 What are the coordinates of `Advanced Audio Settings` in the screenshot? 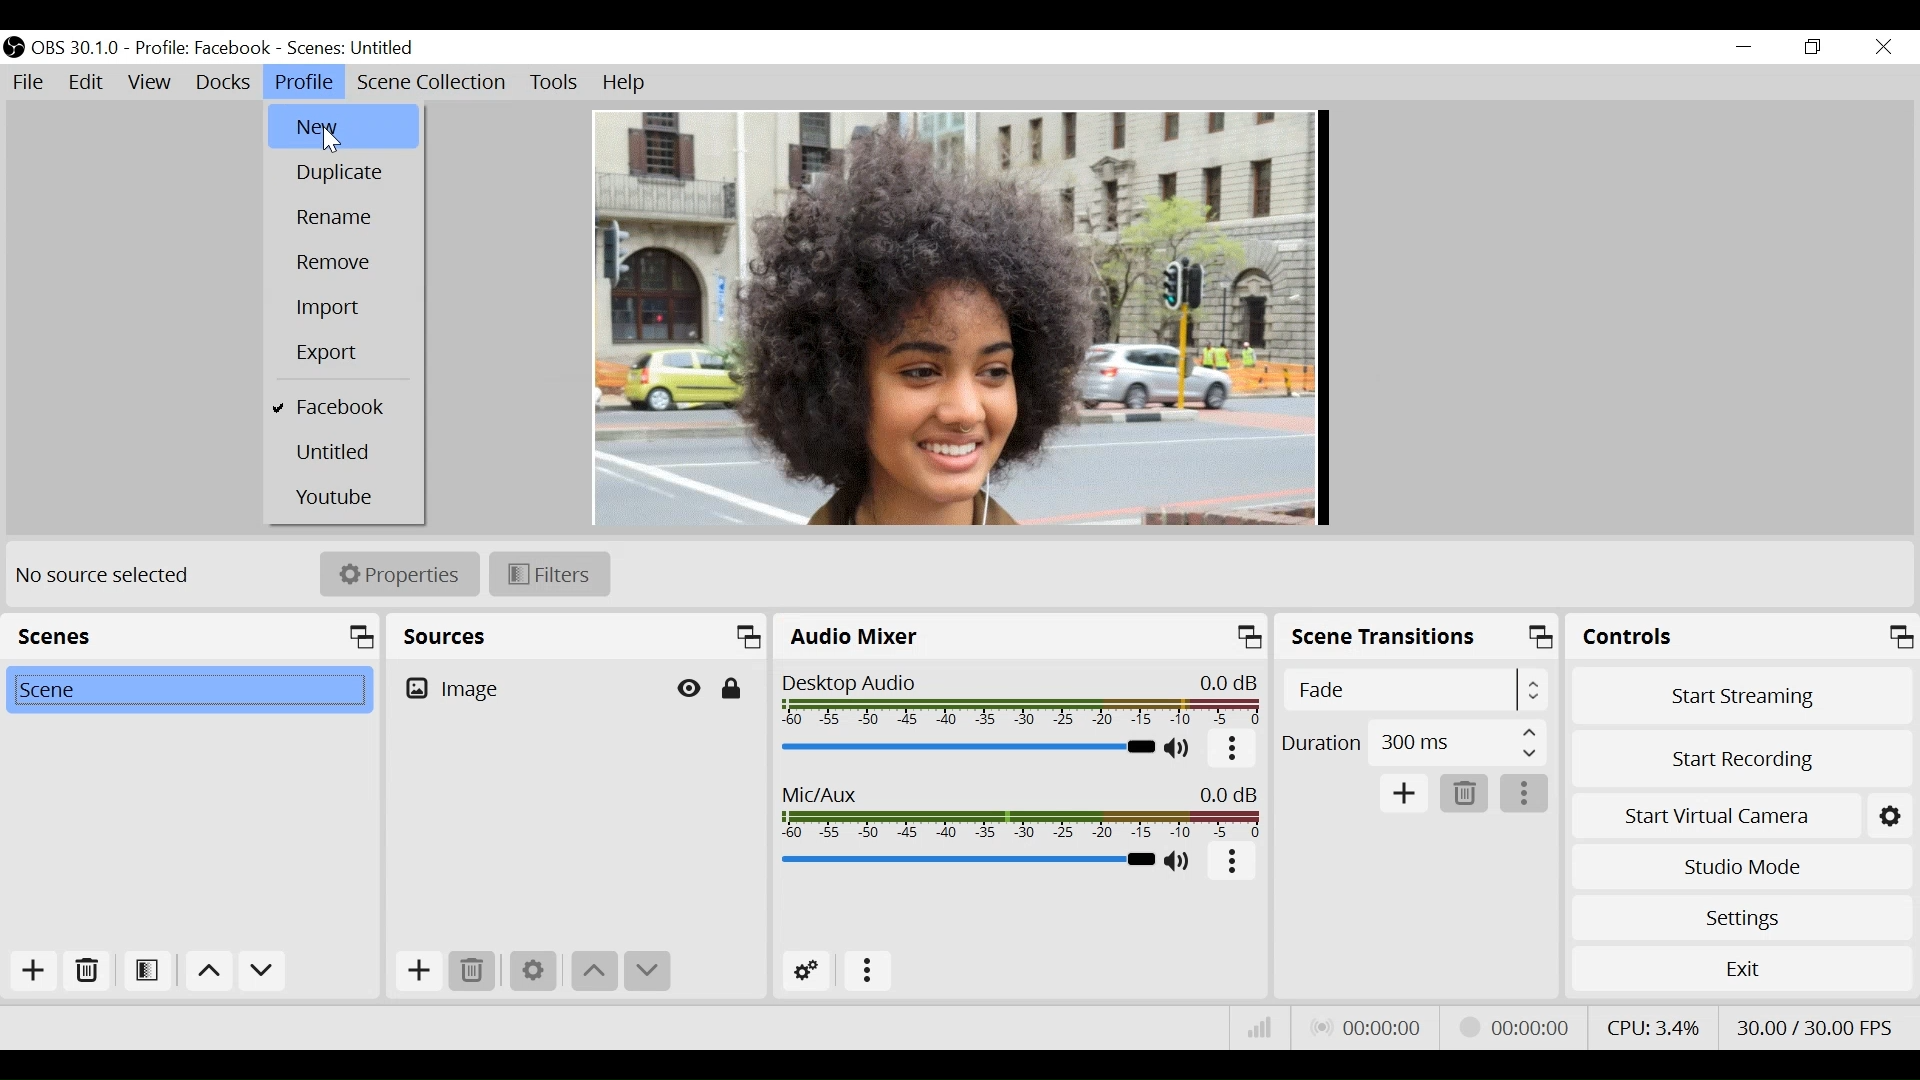 It's located at (808, 971).